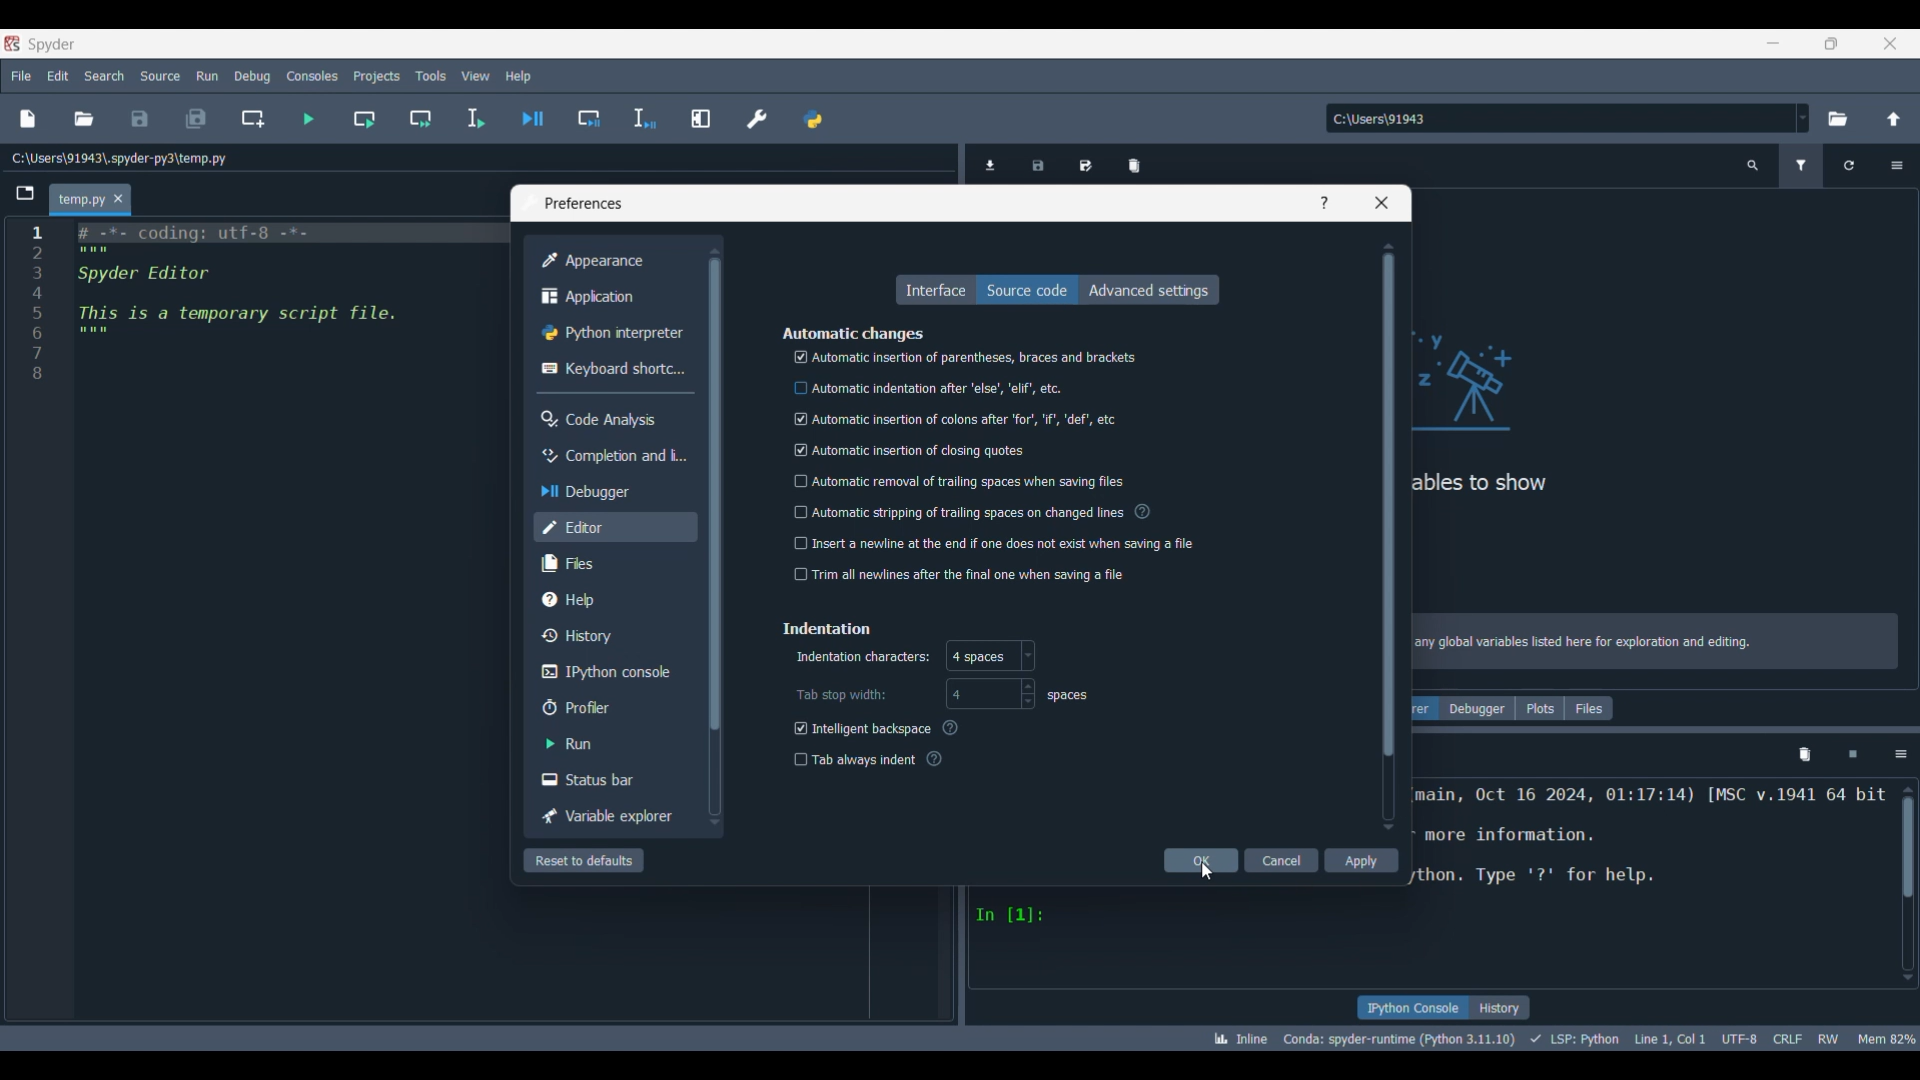 The image size is (1920, 1080). I want to click on | Automatic insertion of colons after ‘for’, "if, 'def’, etc, so click(957, 421).